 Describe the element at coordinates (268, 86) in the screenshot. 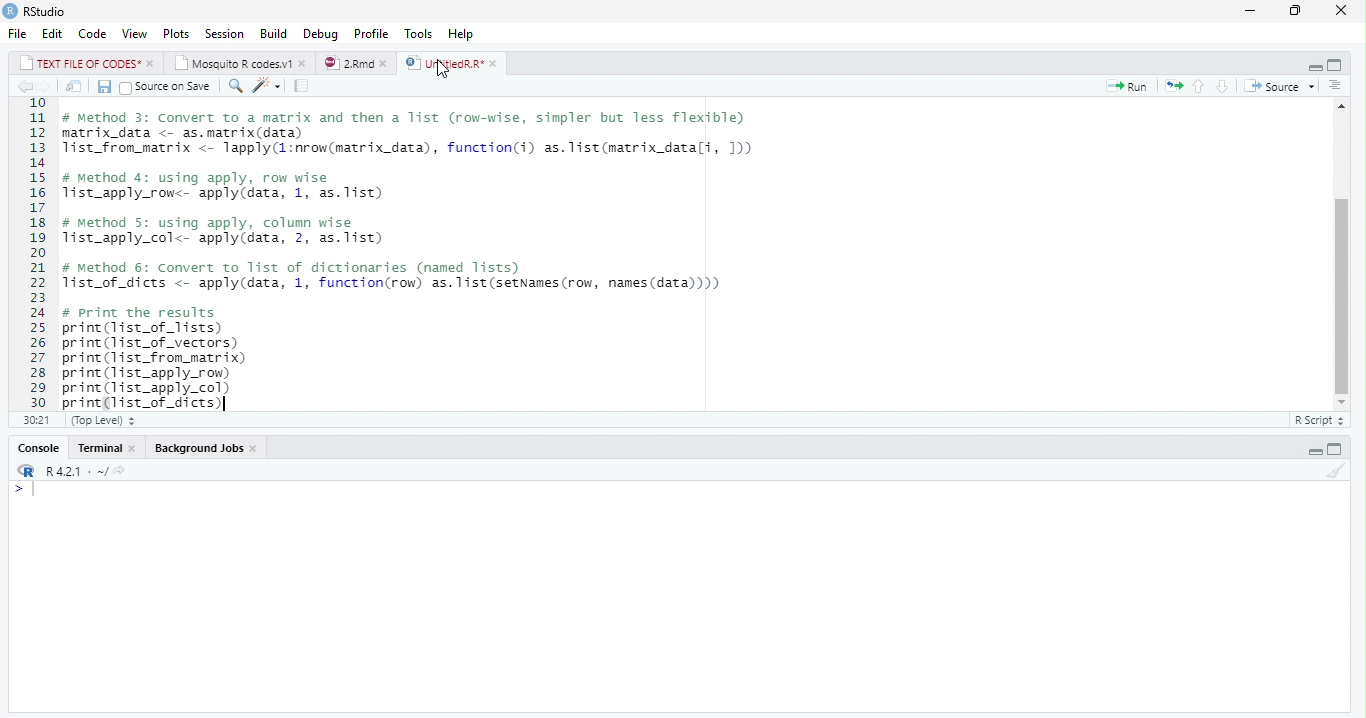

I see `code tools` at that location.